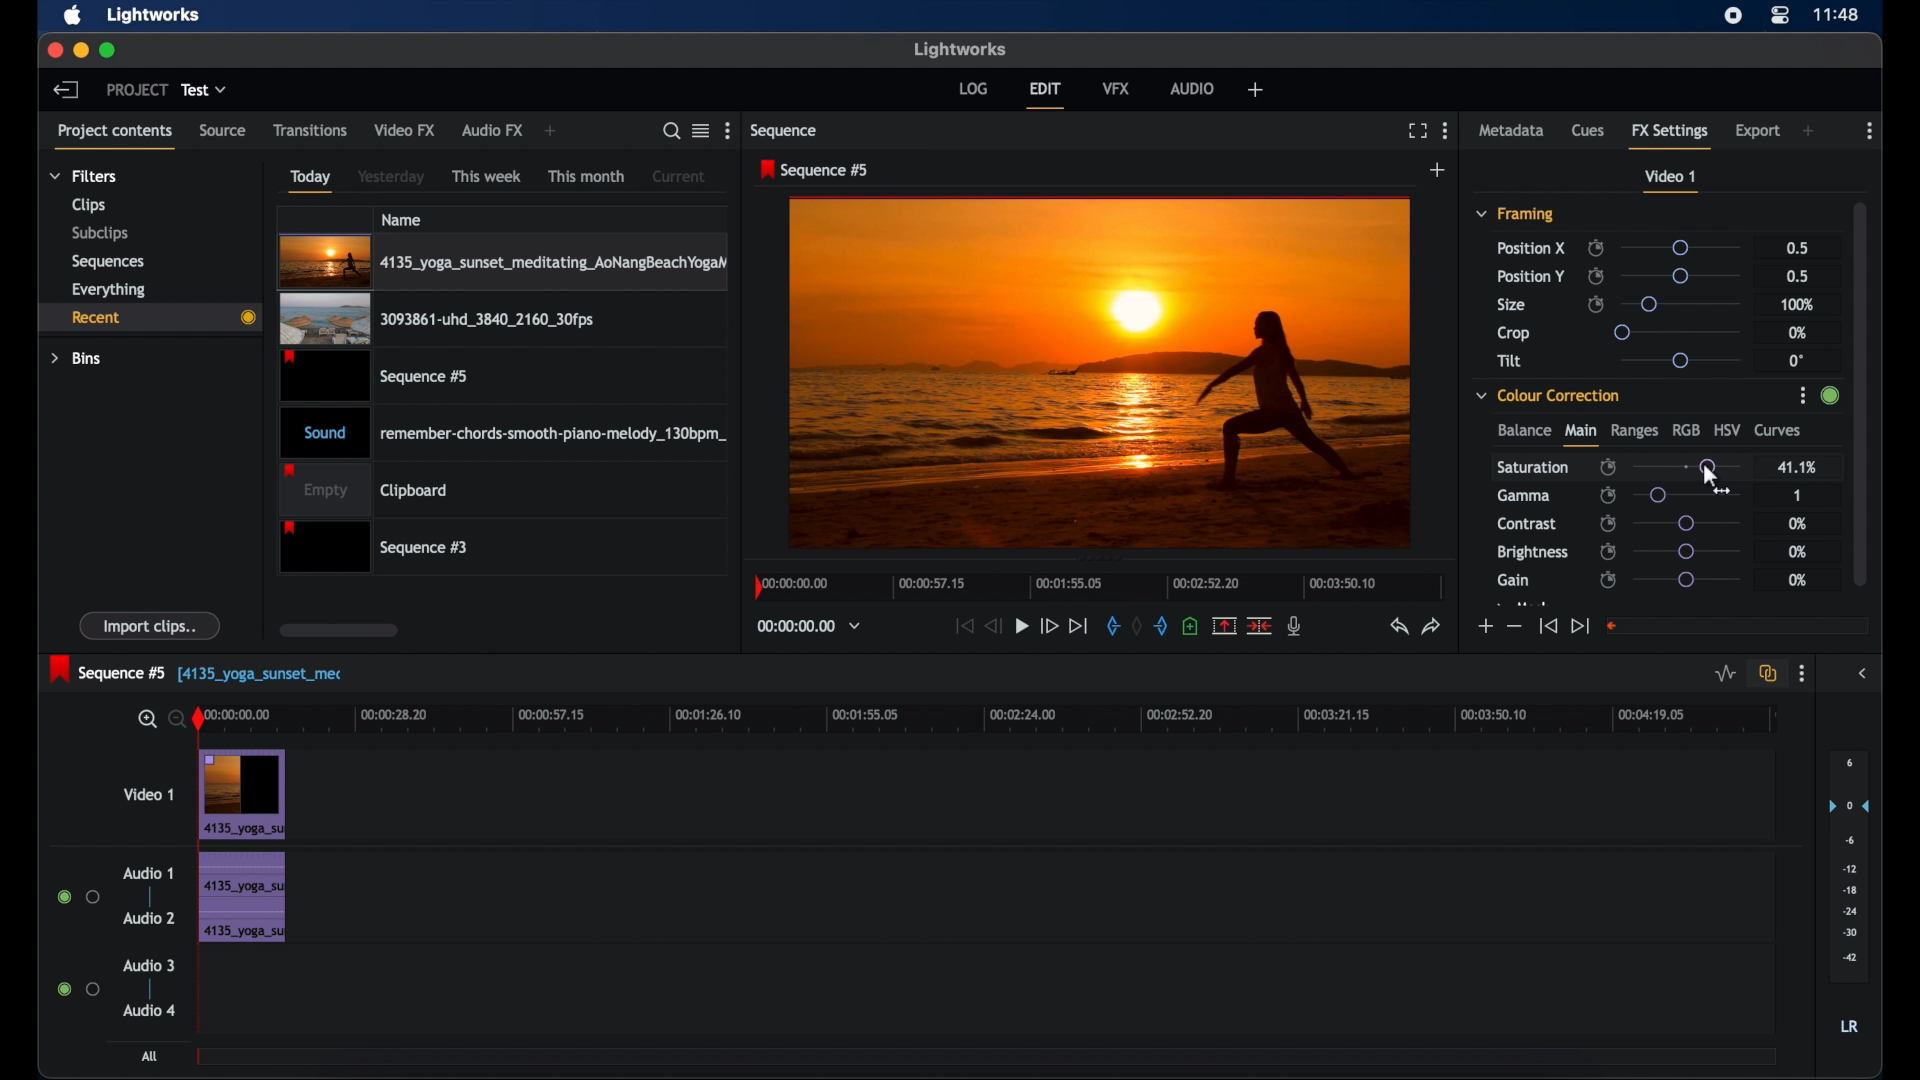  Describe the element at coordinates (1001, 721) in the screenshot. I see `timeline scale` at that location.